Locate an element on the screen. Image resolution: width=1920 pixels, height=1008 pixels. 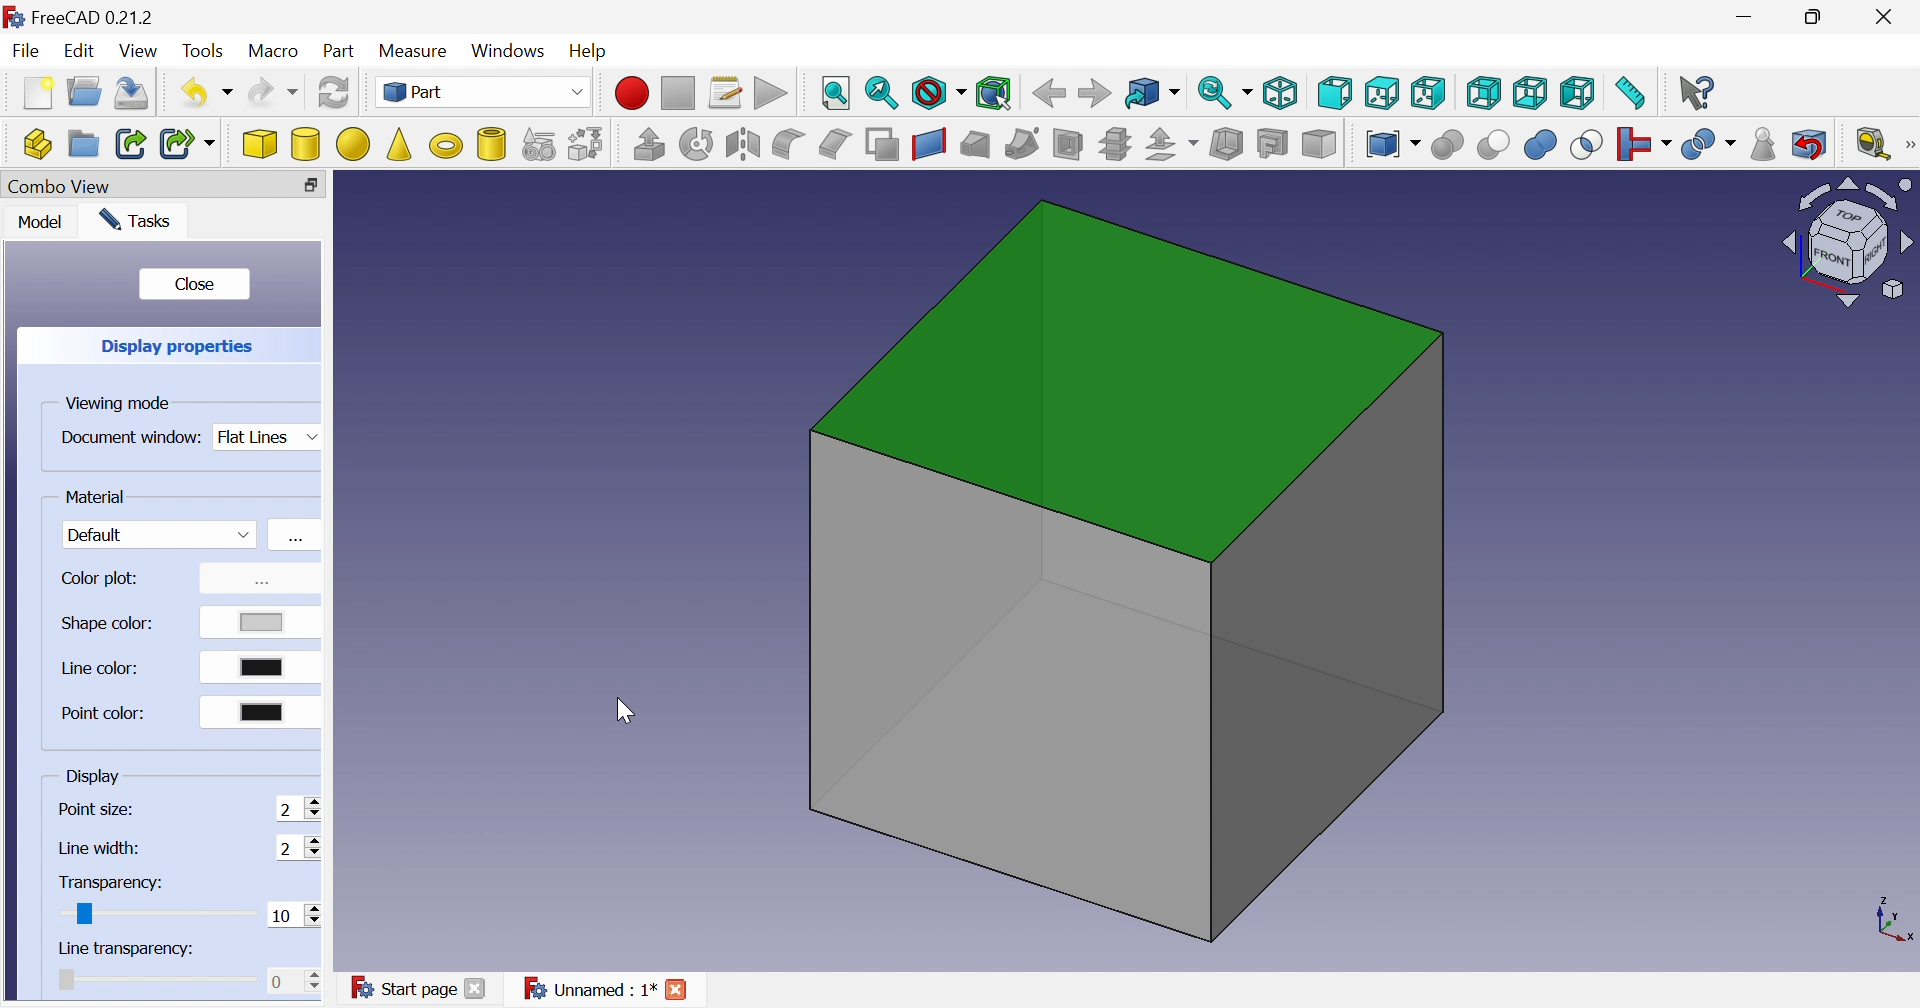
Split objects is located at coordinates (1710, 146).